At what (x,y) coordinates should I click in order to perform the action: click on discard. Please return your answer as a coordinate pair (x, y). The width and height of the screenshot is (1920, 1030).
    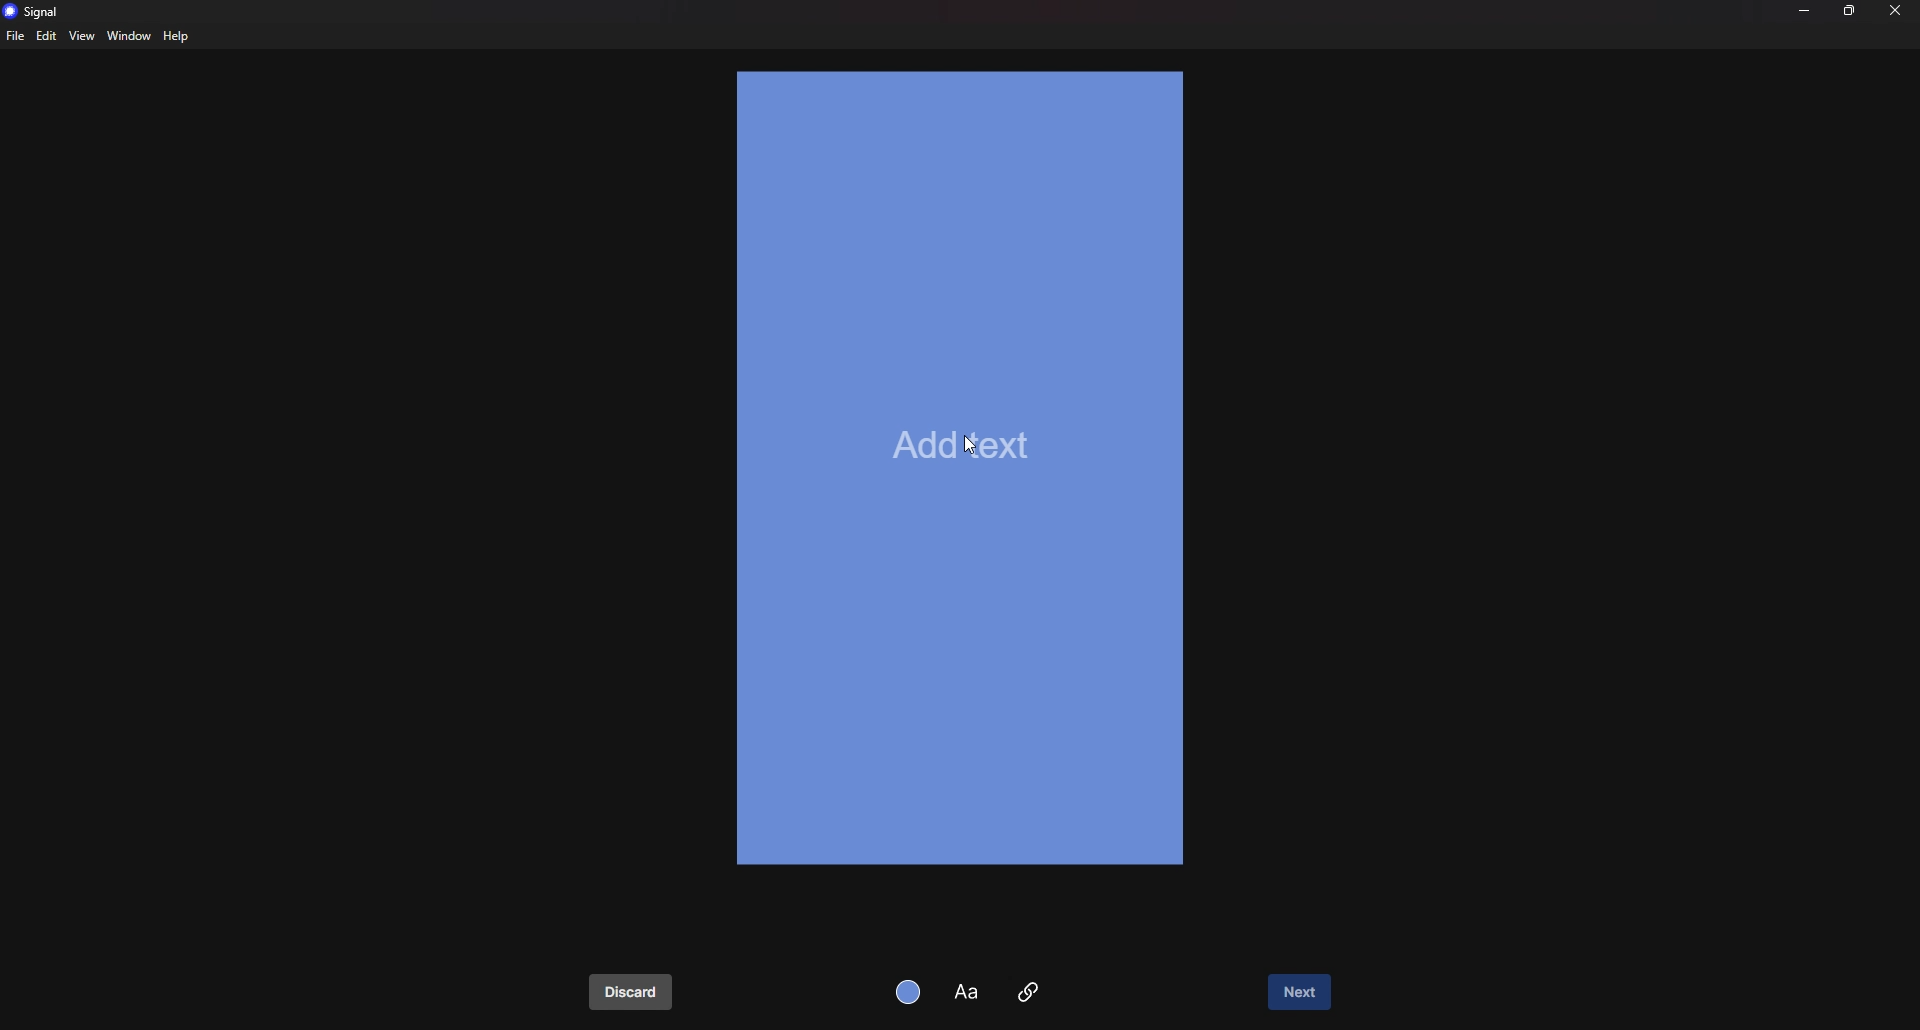
    Looking at the image, I should click on (631, 993).